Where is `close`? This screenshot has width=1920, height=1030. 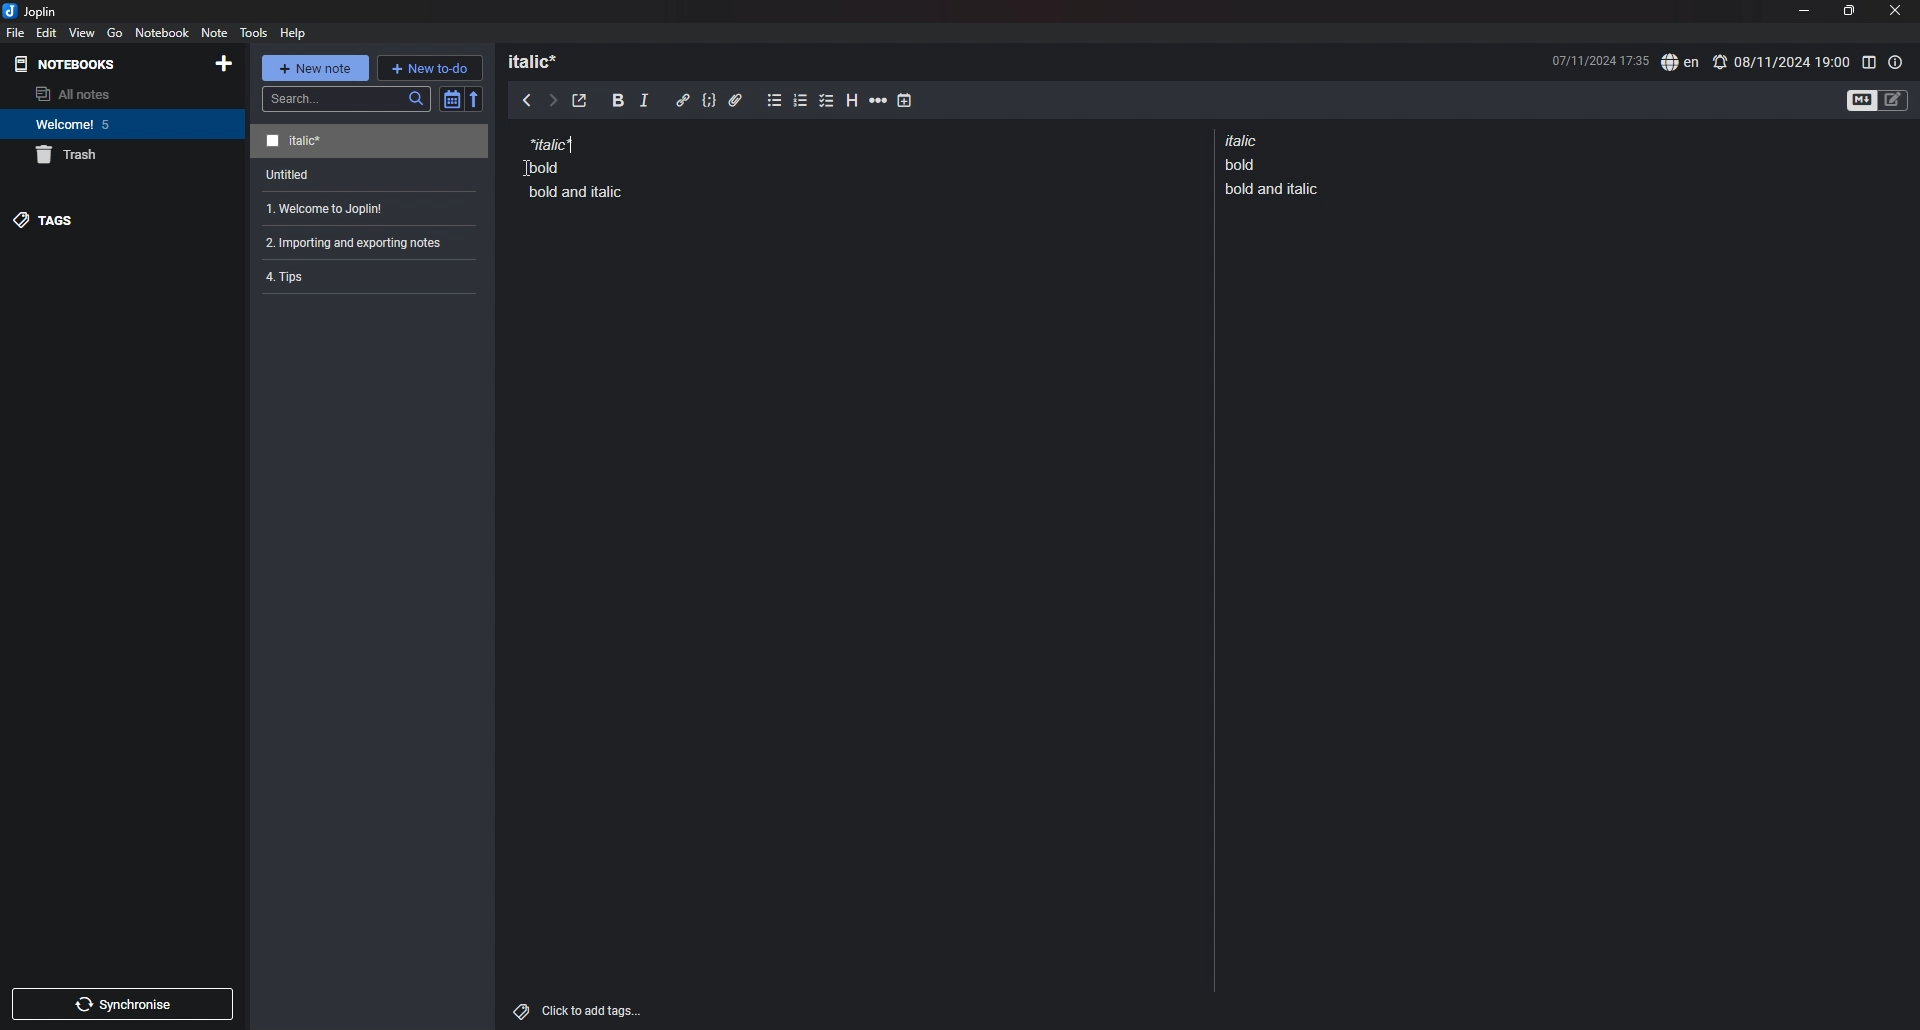
close is located at coordinates (1897, 10).